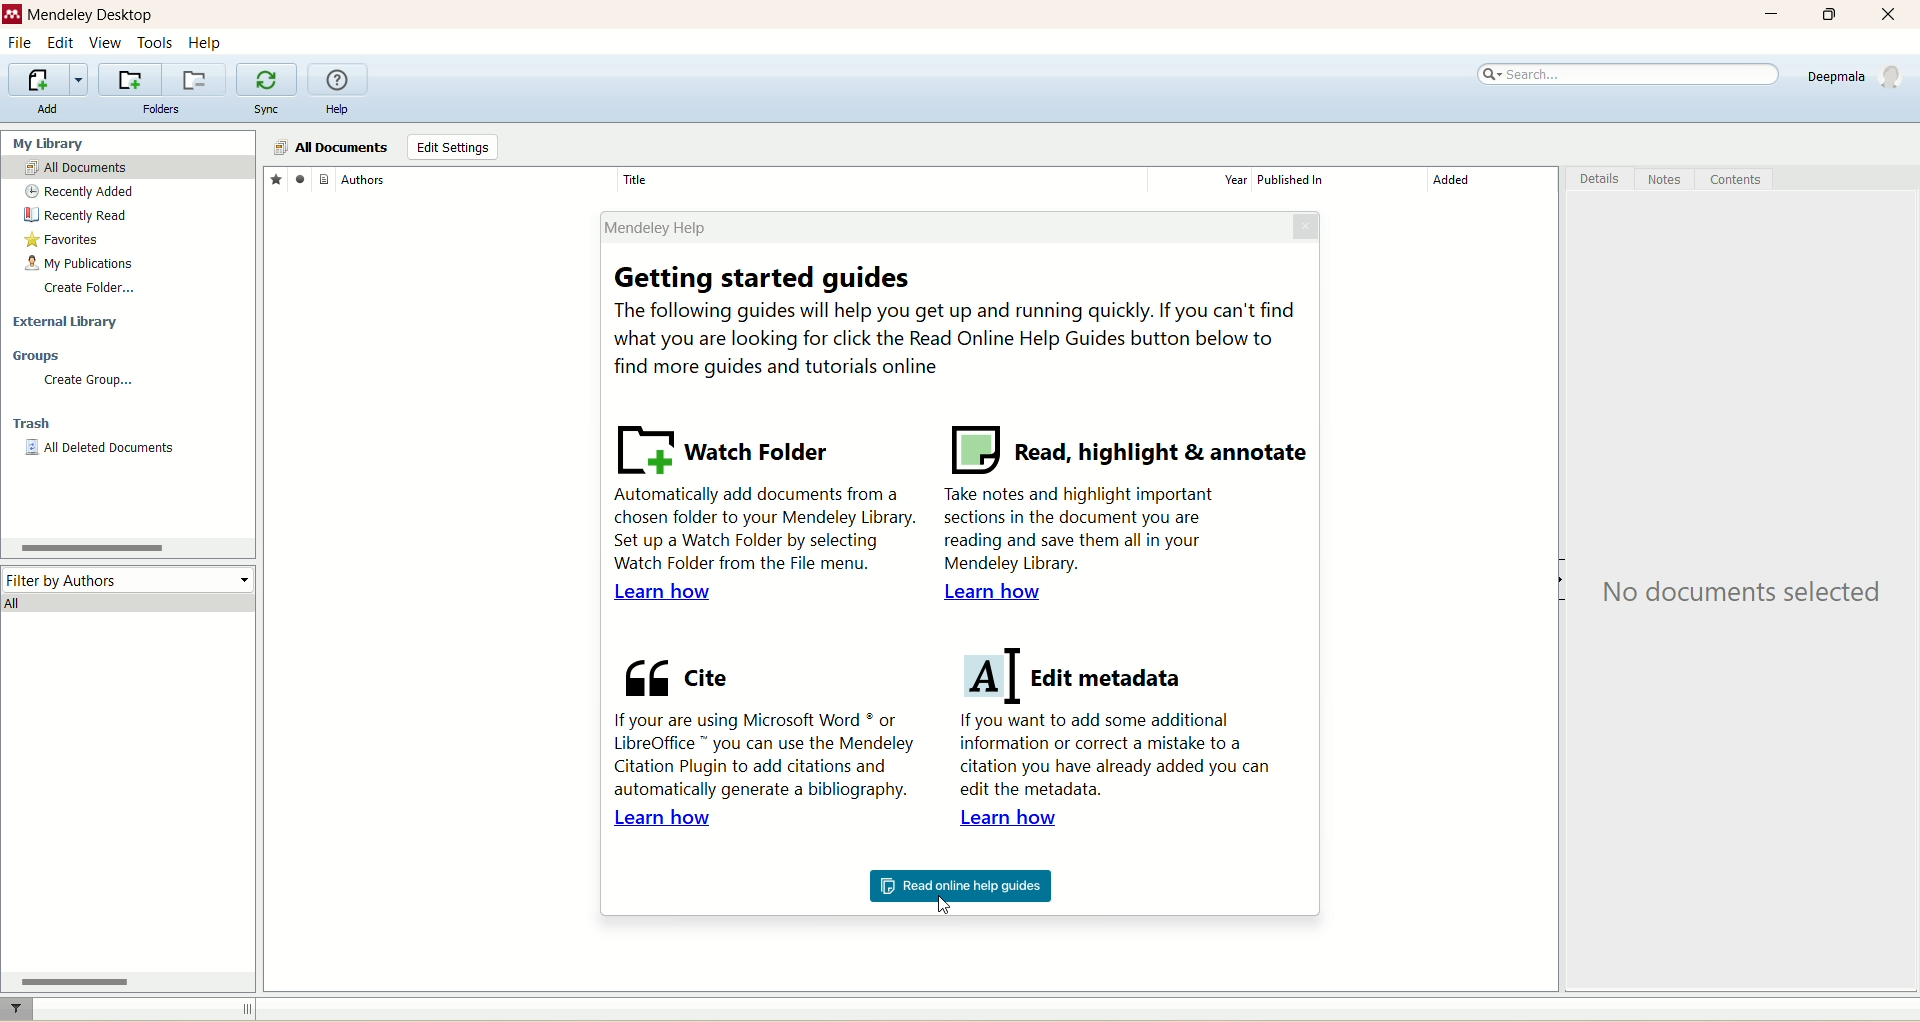 The height and width of the screenshot is (1022, 1920). I want to click on close, so click(1888, 16).